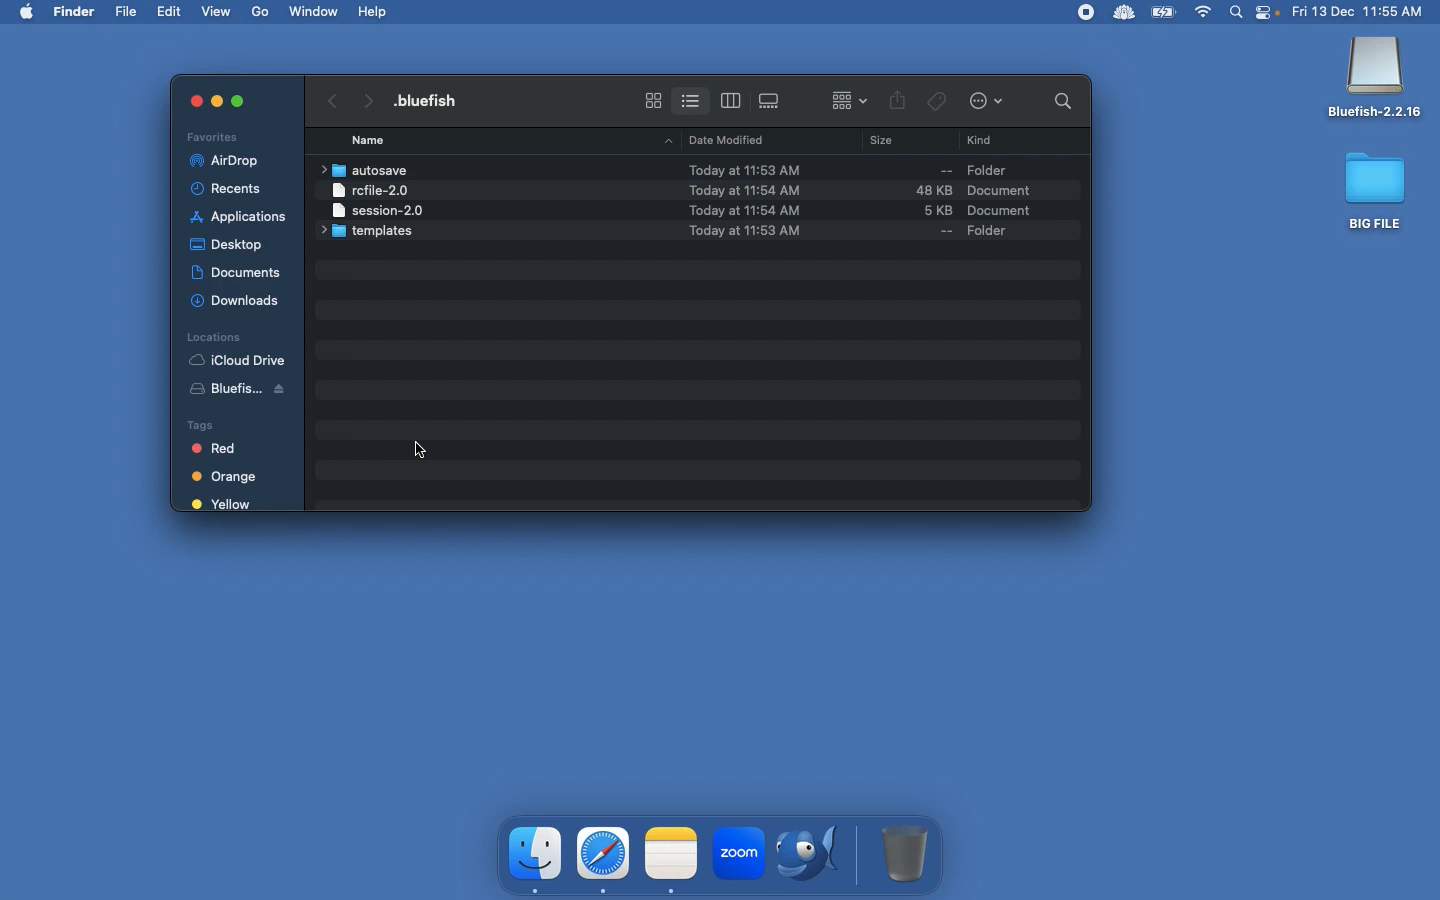 This screenshot has width=1440, height=900. I want to click on Search, so click(1237, 14).